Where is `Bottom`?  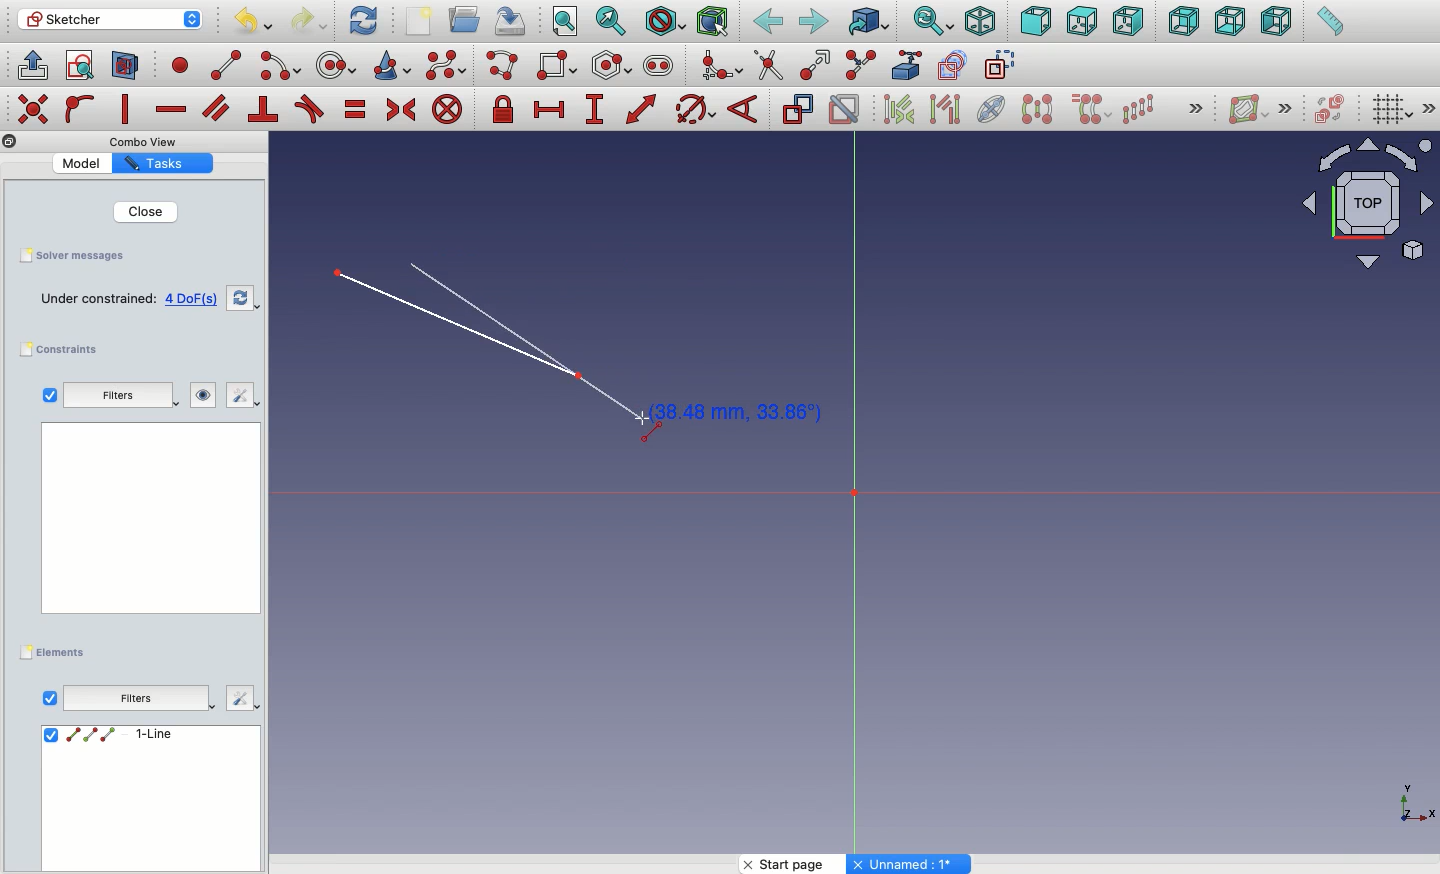
Bottom is located at coordinates (1230, 23).